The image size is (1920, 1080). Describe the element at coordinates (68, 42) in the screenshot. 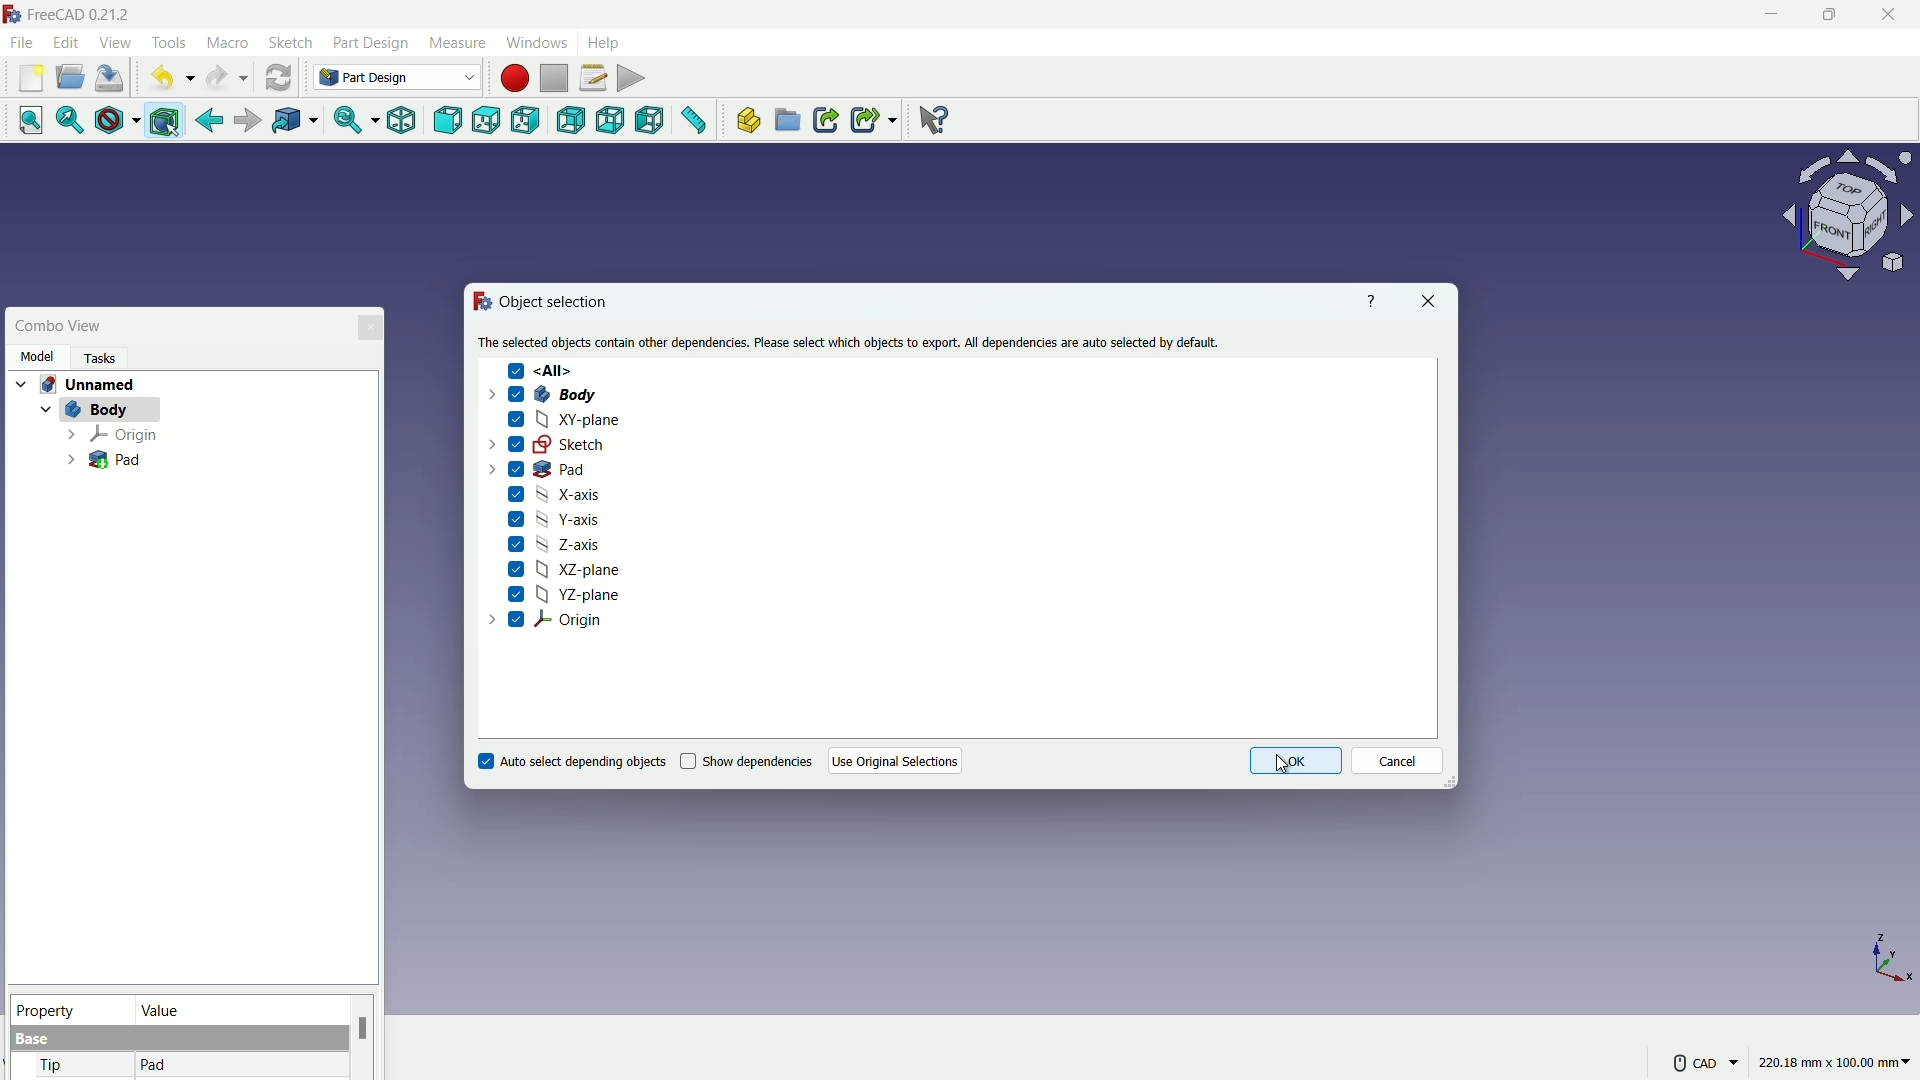

I see `edit` at that location.